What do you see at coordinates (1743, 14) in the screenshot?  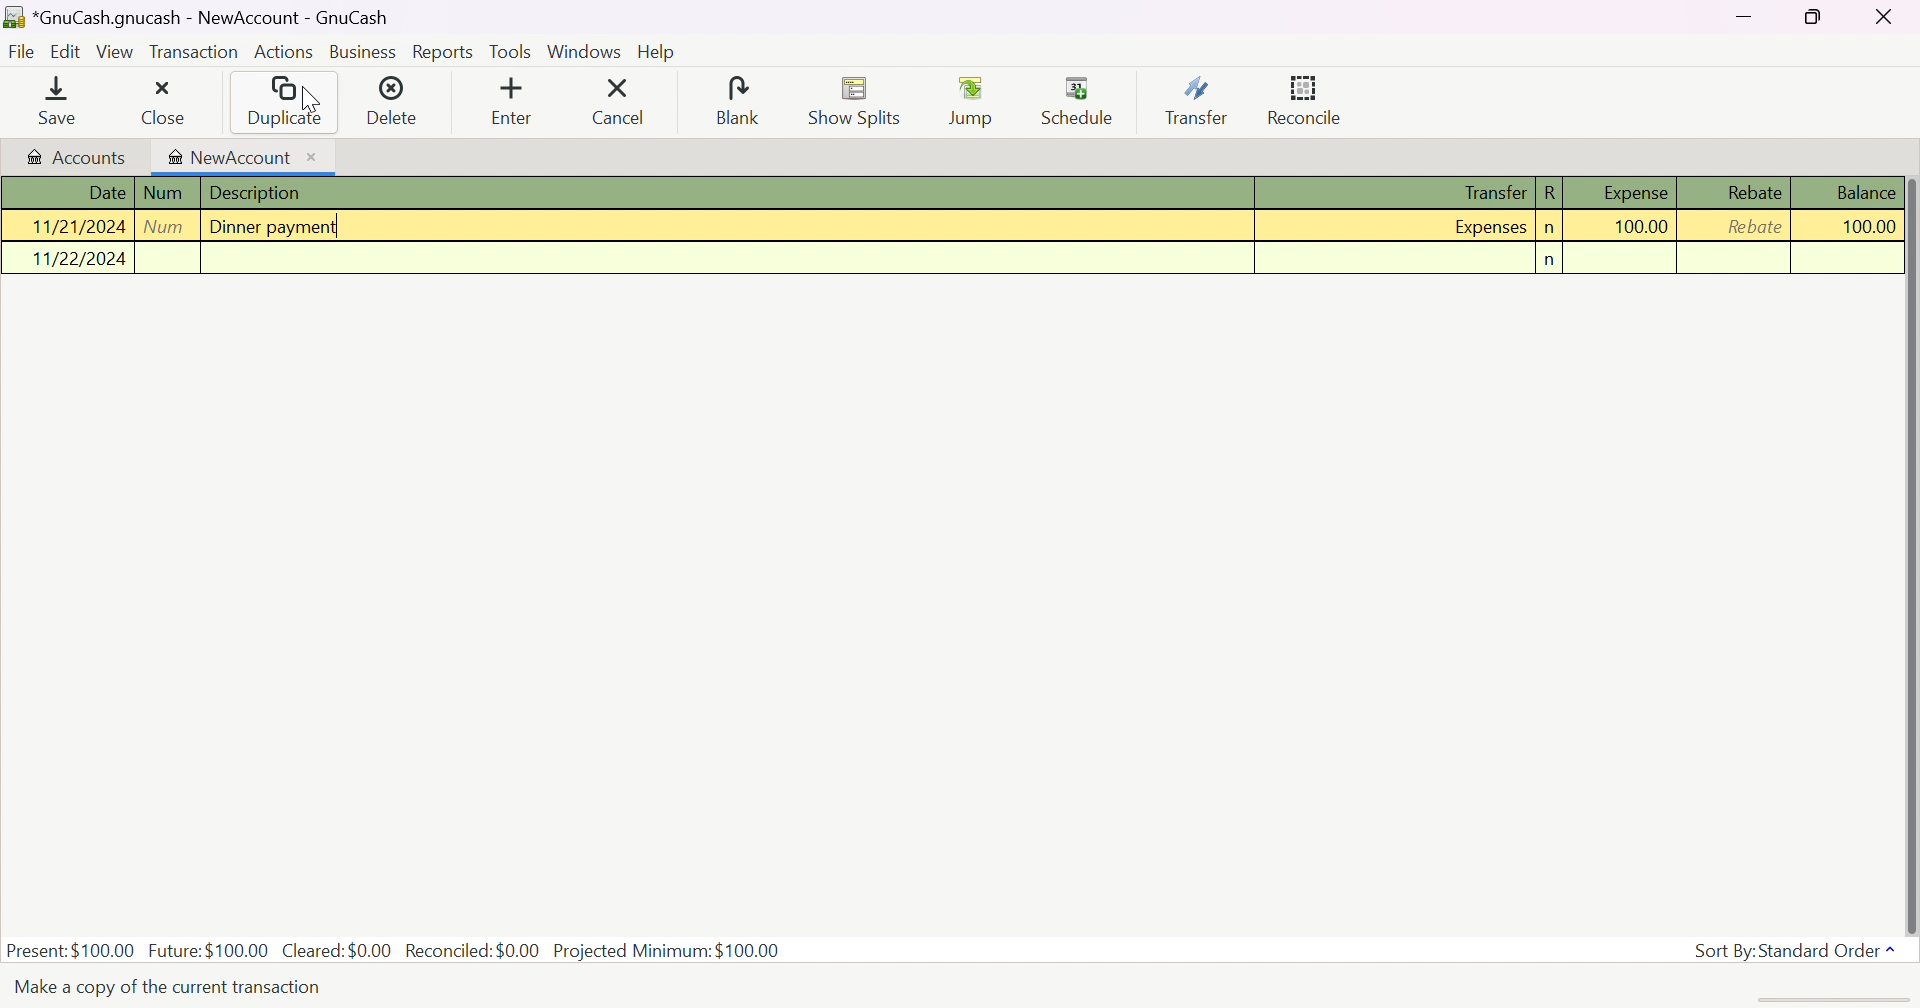 I see `Minimize` at bounding box center [1743, 14].